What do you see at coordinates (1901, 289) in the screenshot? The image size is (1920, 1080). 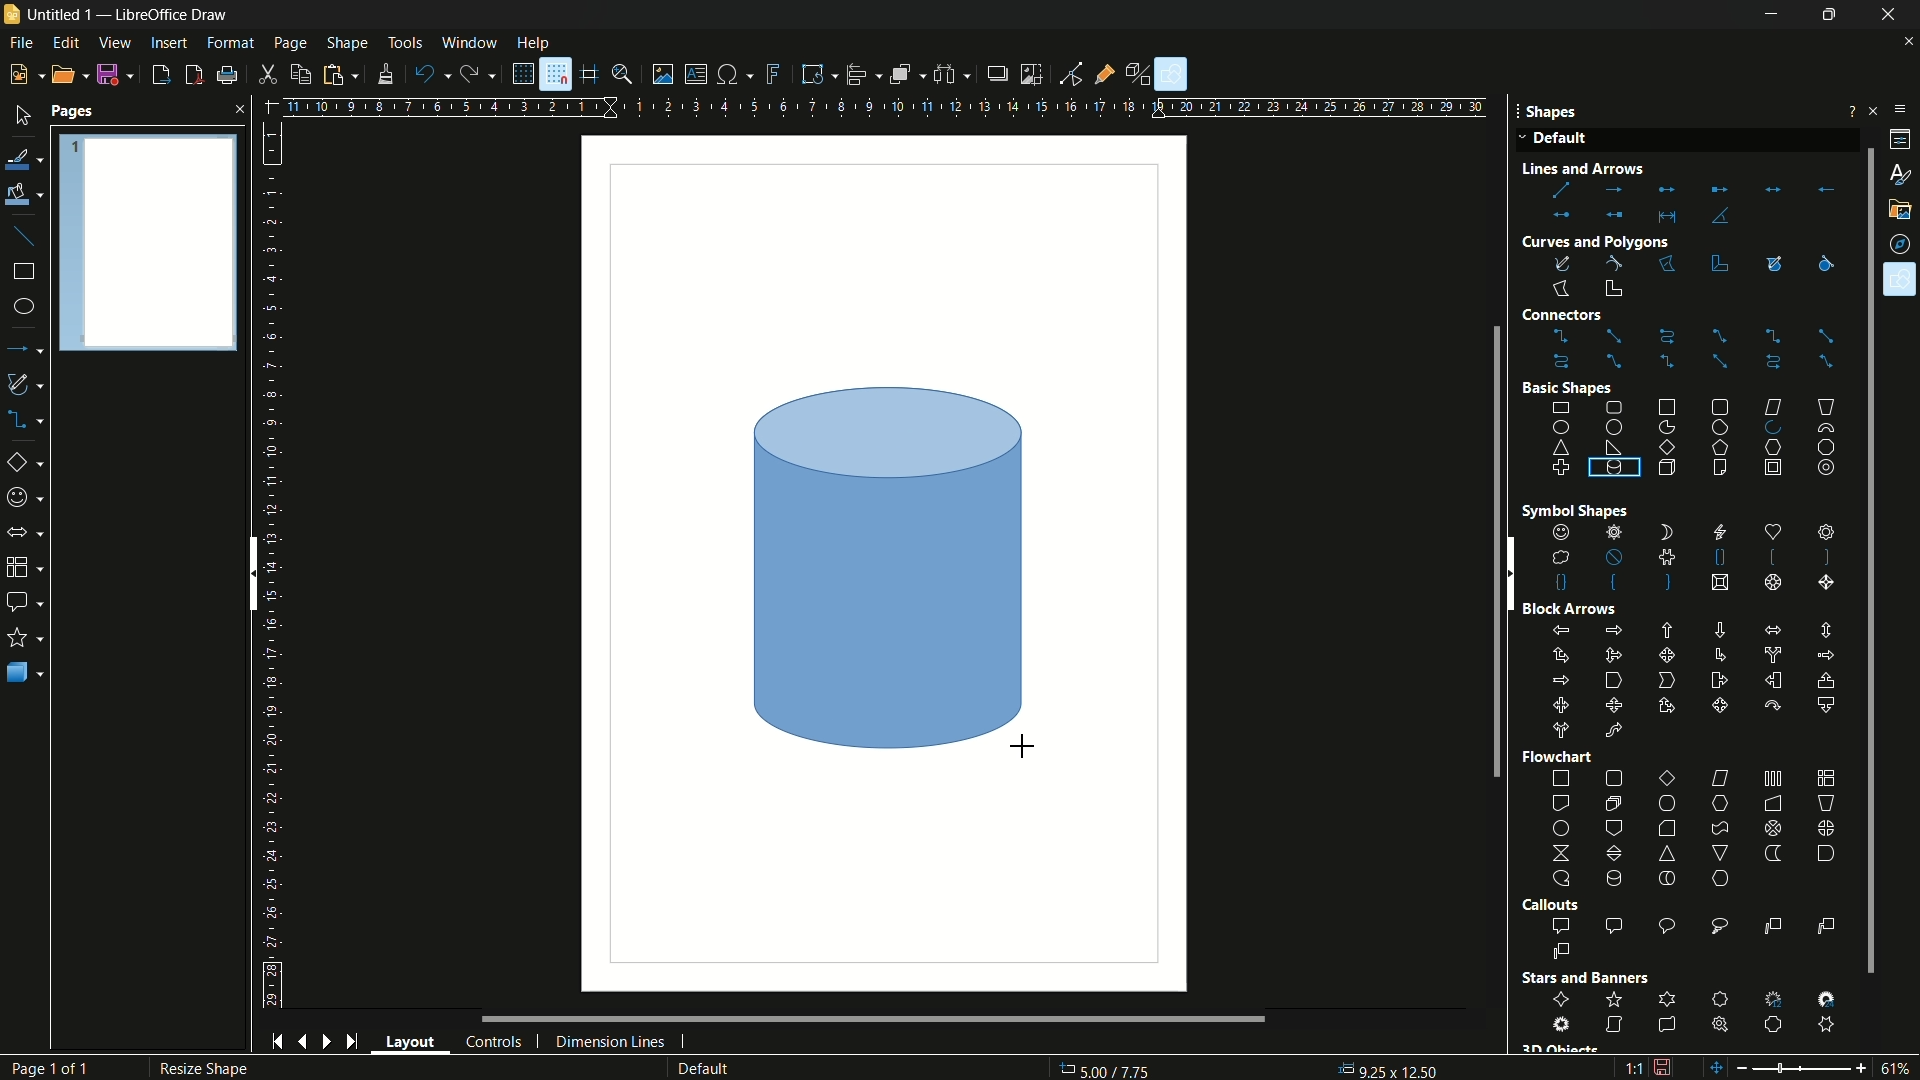 I see `Cursor` at bounding box center [1901, 289].